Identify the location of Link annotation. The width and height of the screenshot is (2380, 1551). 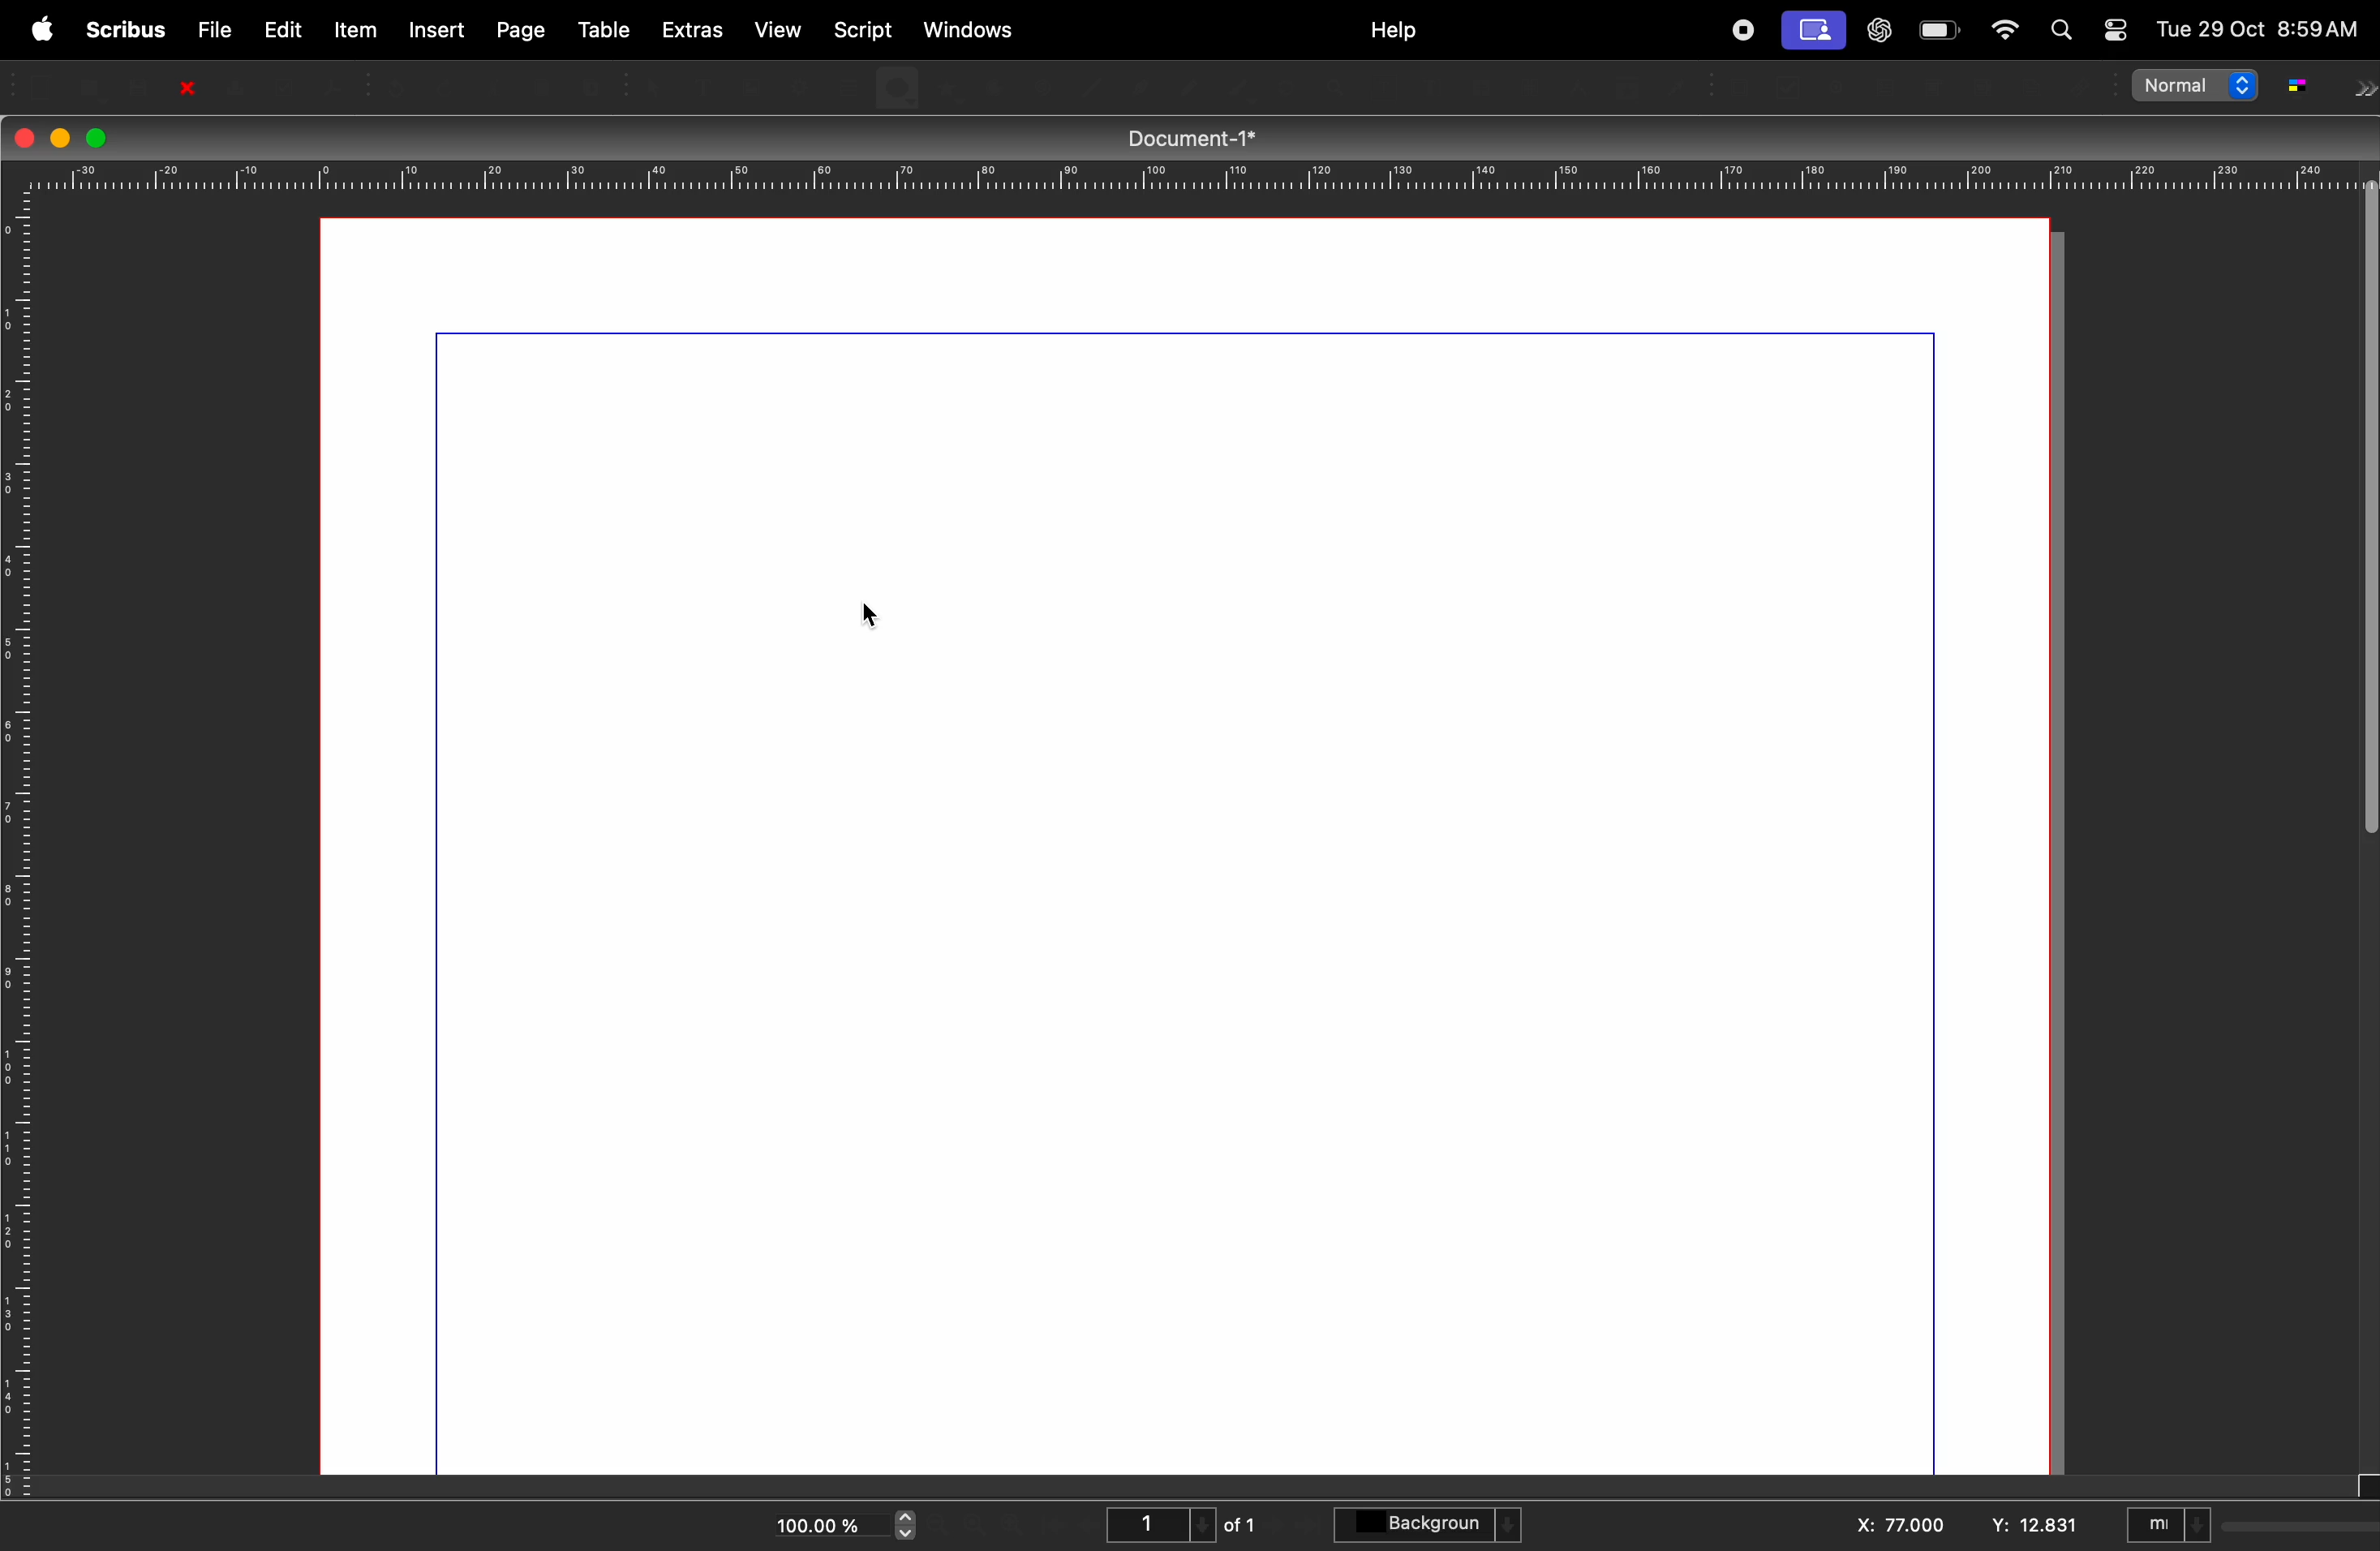
(2078, 87).